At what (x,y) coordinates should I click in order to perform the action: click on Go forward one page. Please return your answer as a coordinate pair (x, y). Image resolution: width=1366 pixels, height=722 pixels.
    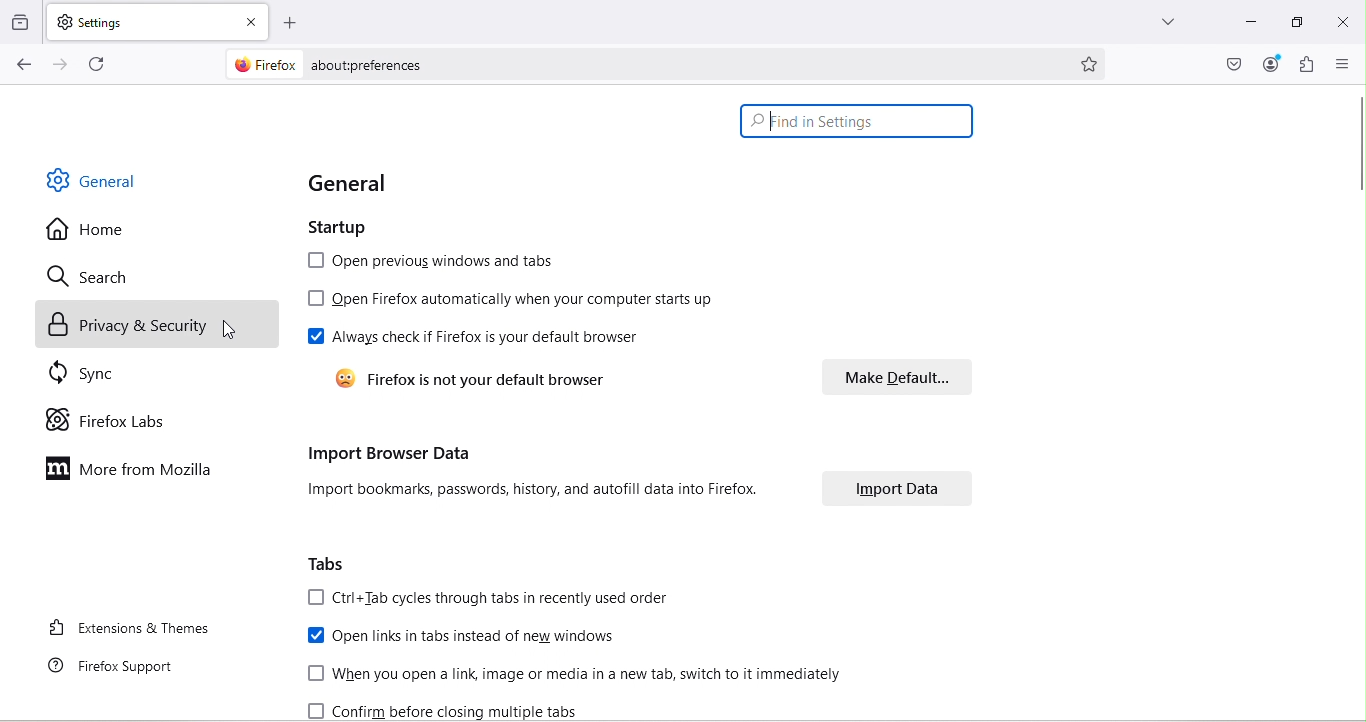
    Looking at the image, I should click on (59, 65).